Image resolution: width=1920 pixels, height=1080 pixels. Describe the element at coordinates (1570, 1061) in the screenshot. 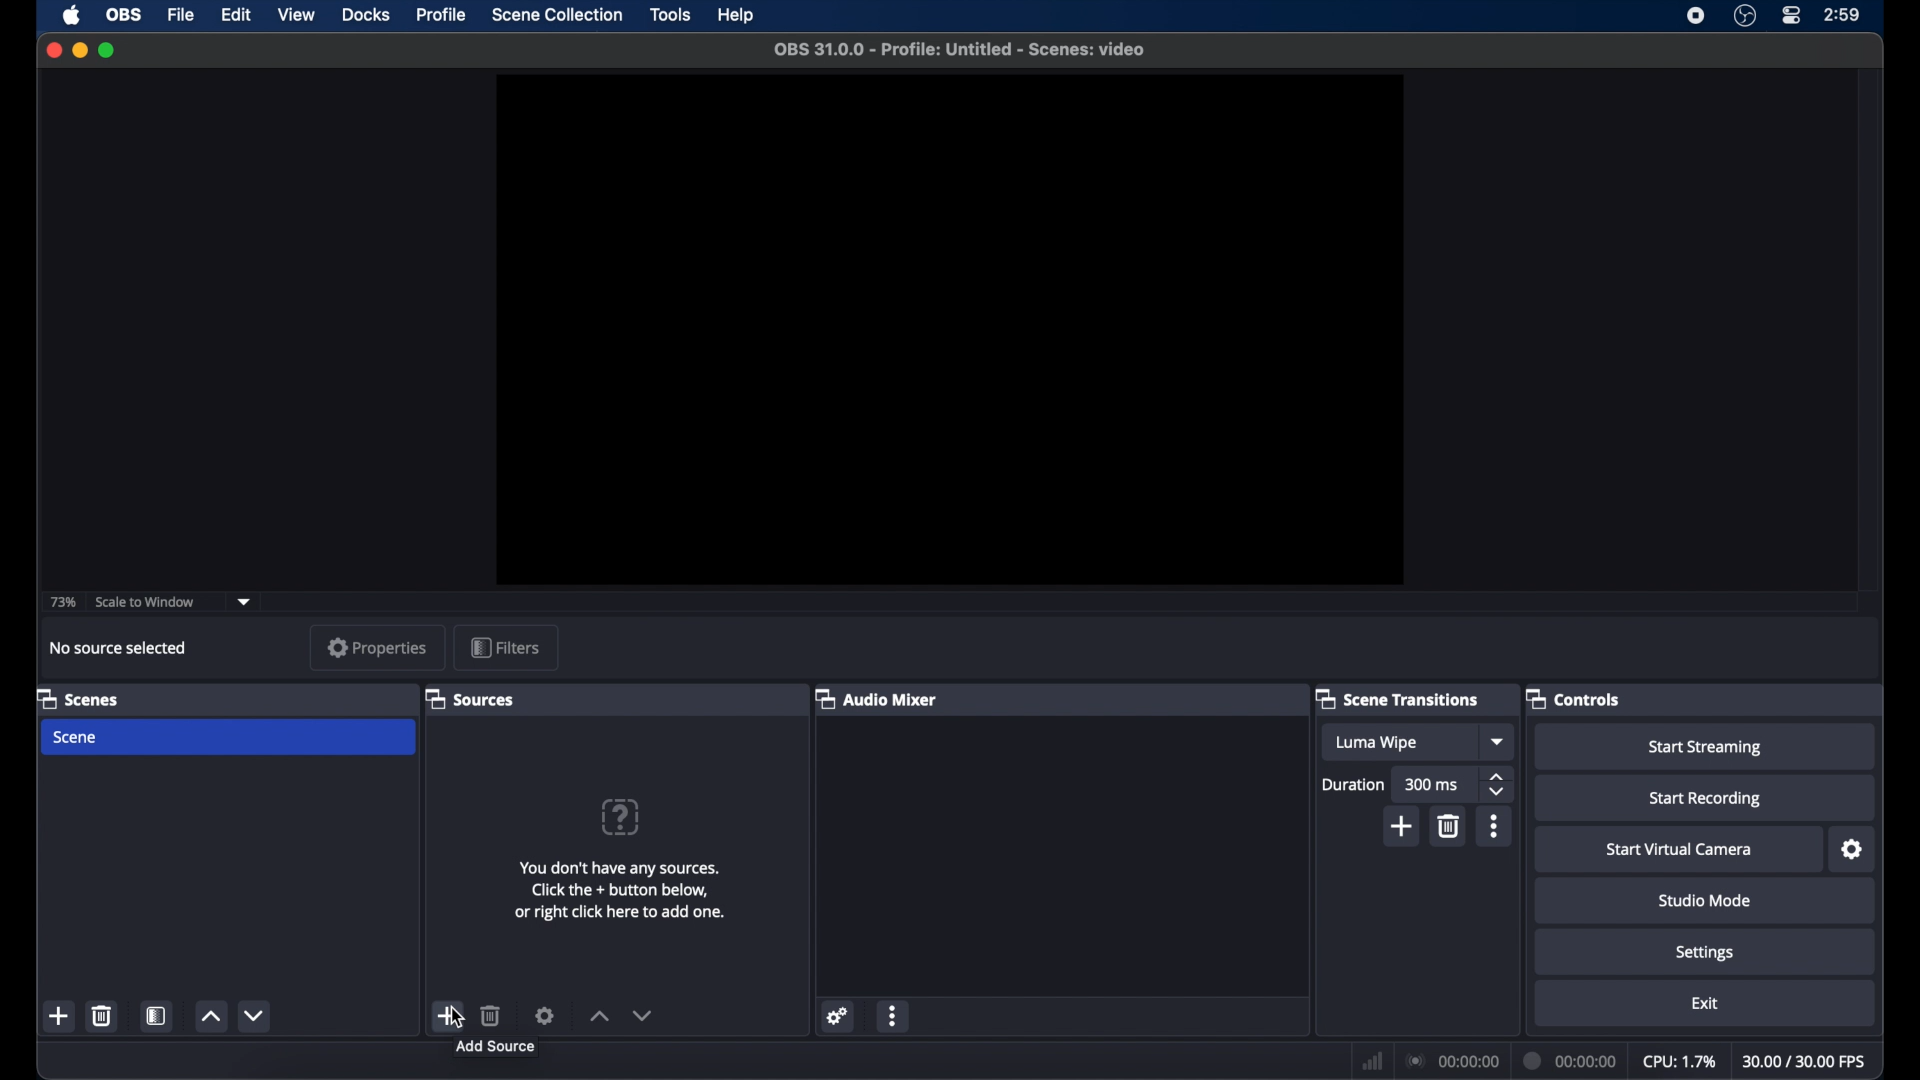

I see `duration` at that location.